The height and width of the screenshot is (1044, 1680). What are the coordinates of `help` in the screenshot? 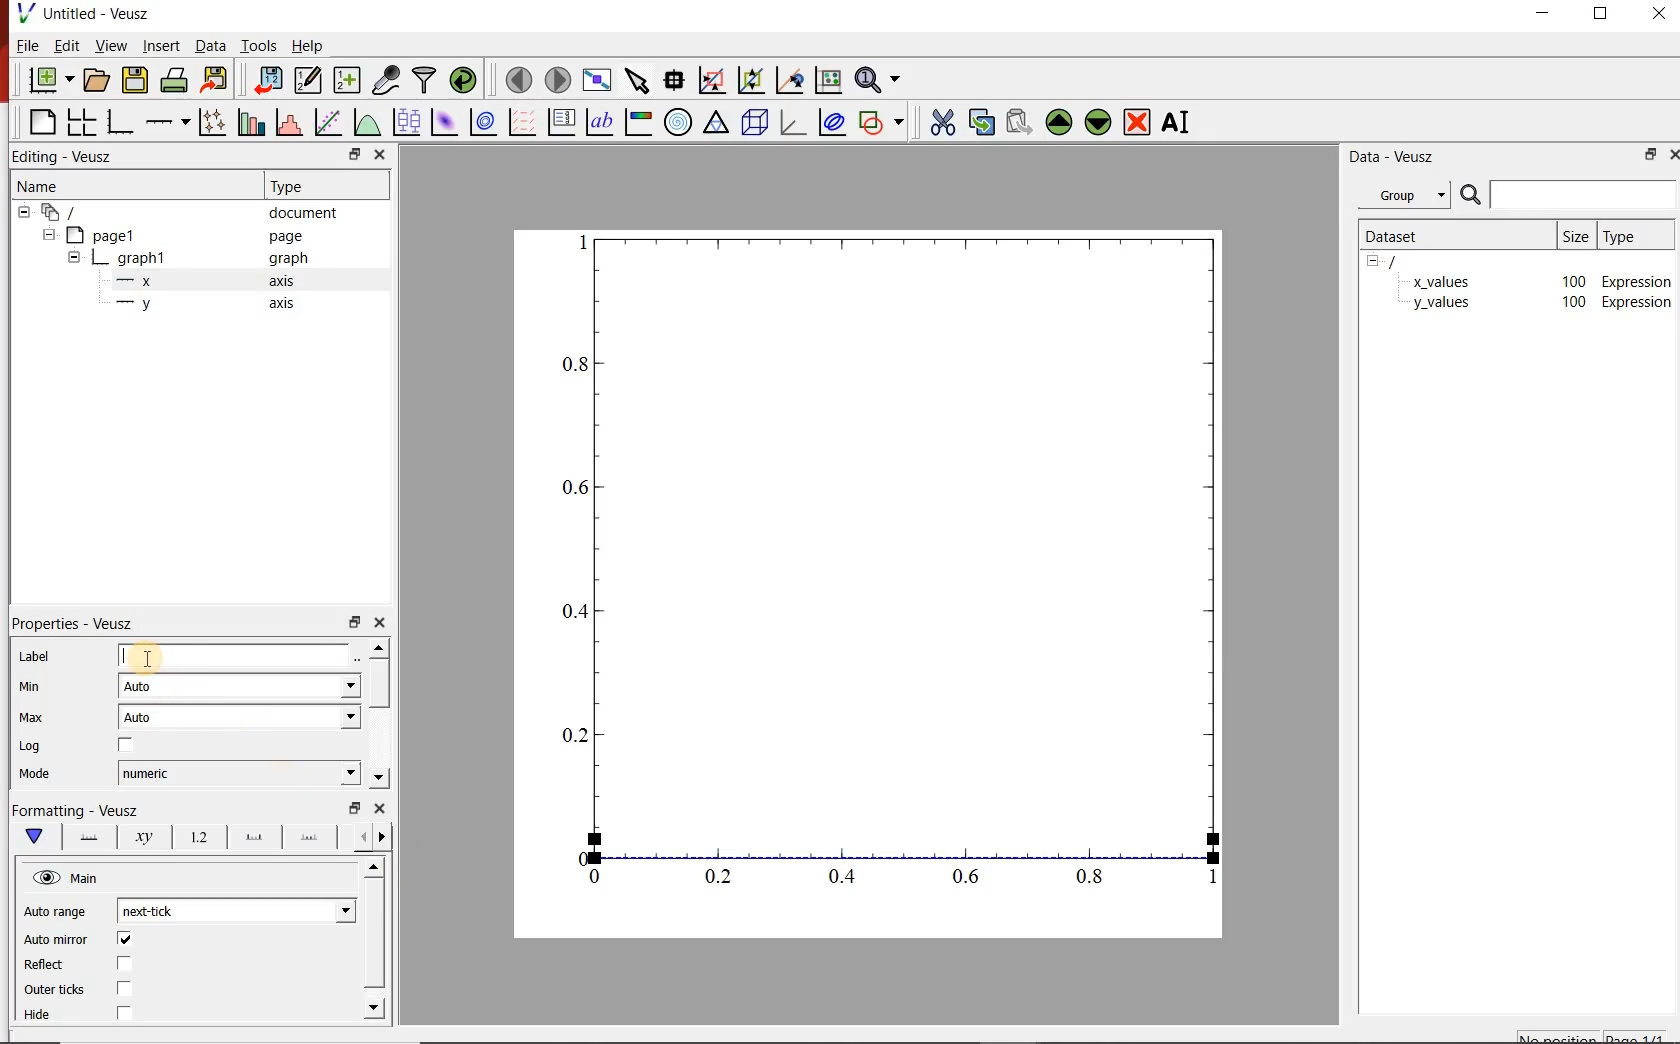 It's located at (313, 45).